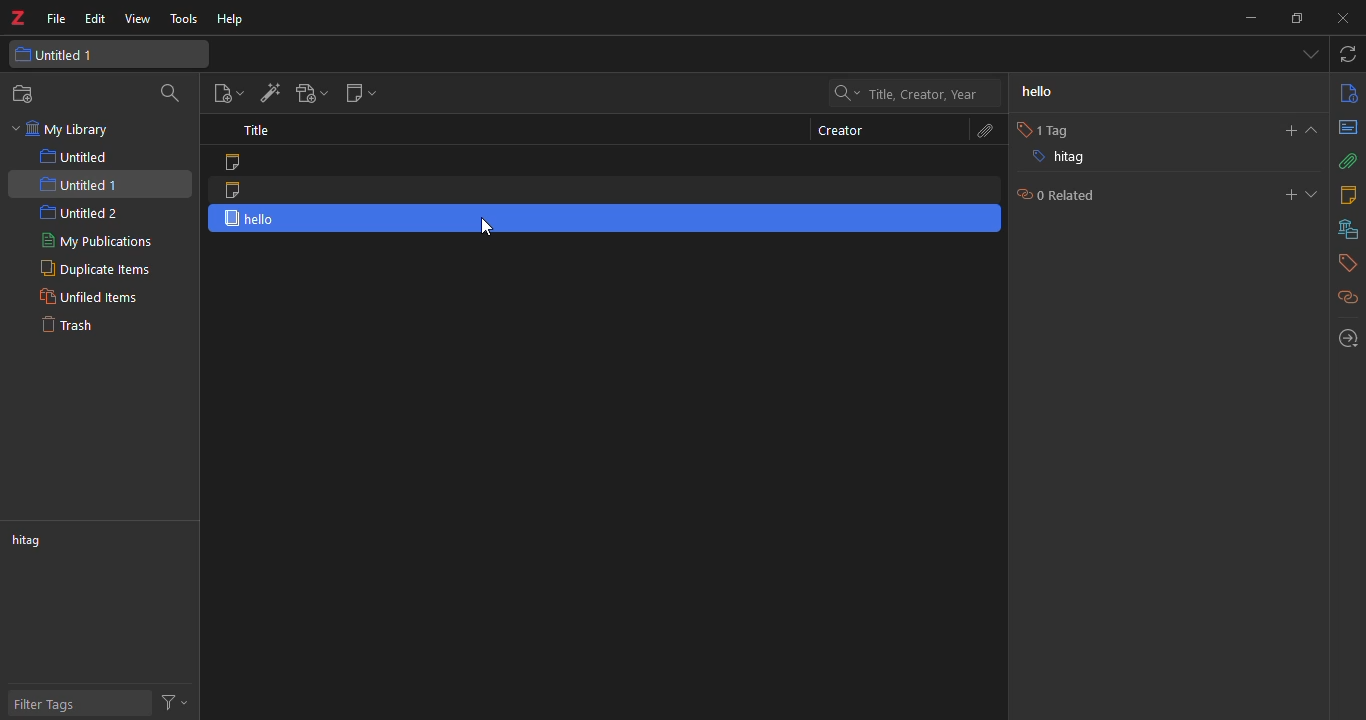  I want to click on untitled 2, so click(80, 212).